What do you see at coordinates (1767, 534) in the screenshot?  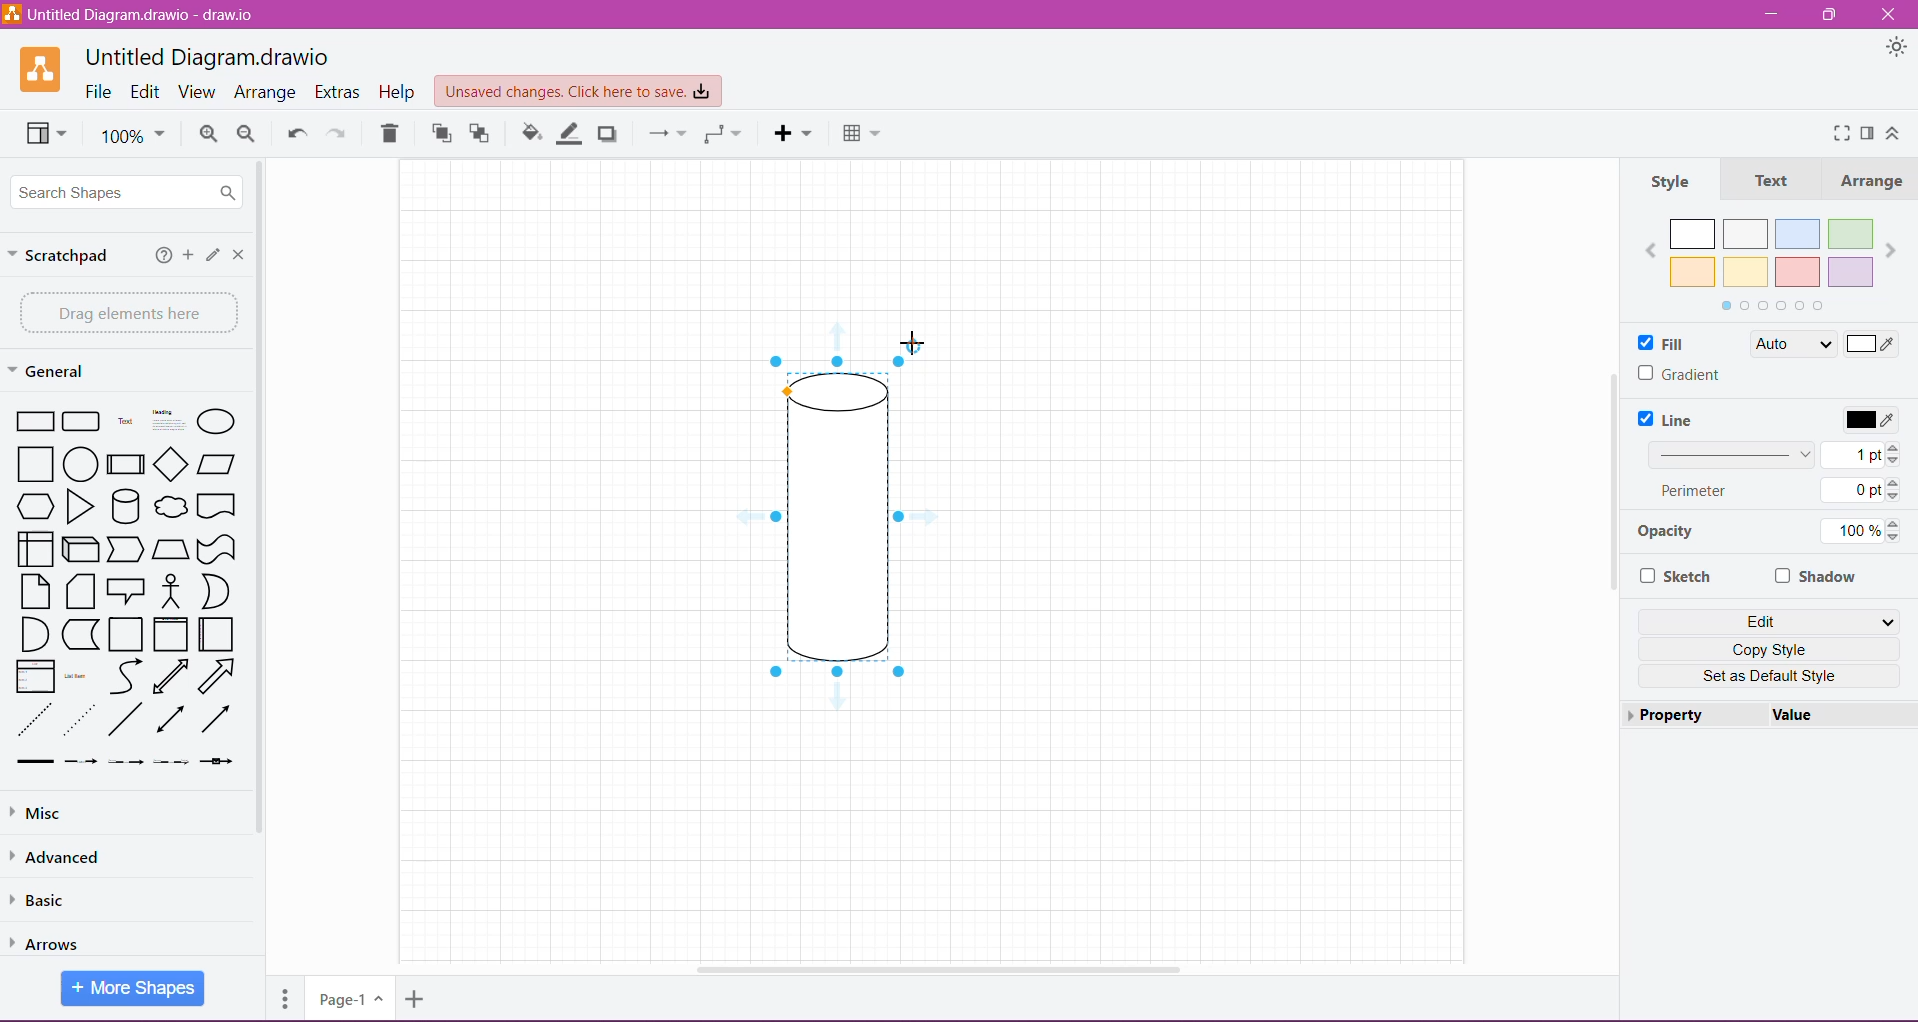 I see `Set Line Opacity` at bounding box center [1767, 534].